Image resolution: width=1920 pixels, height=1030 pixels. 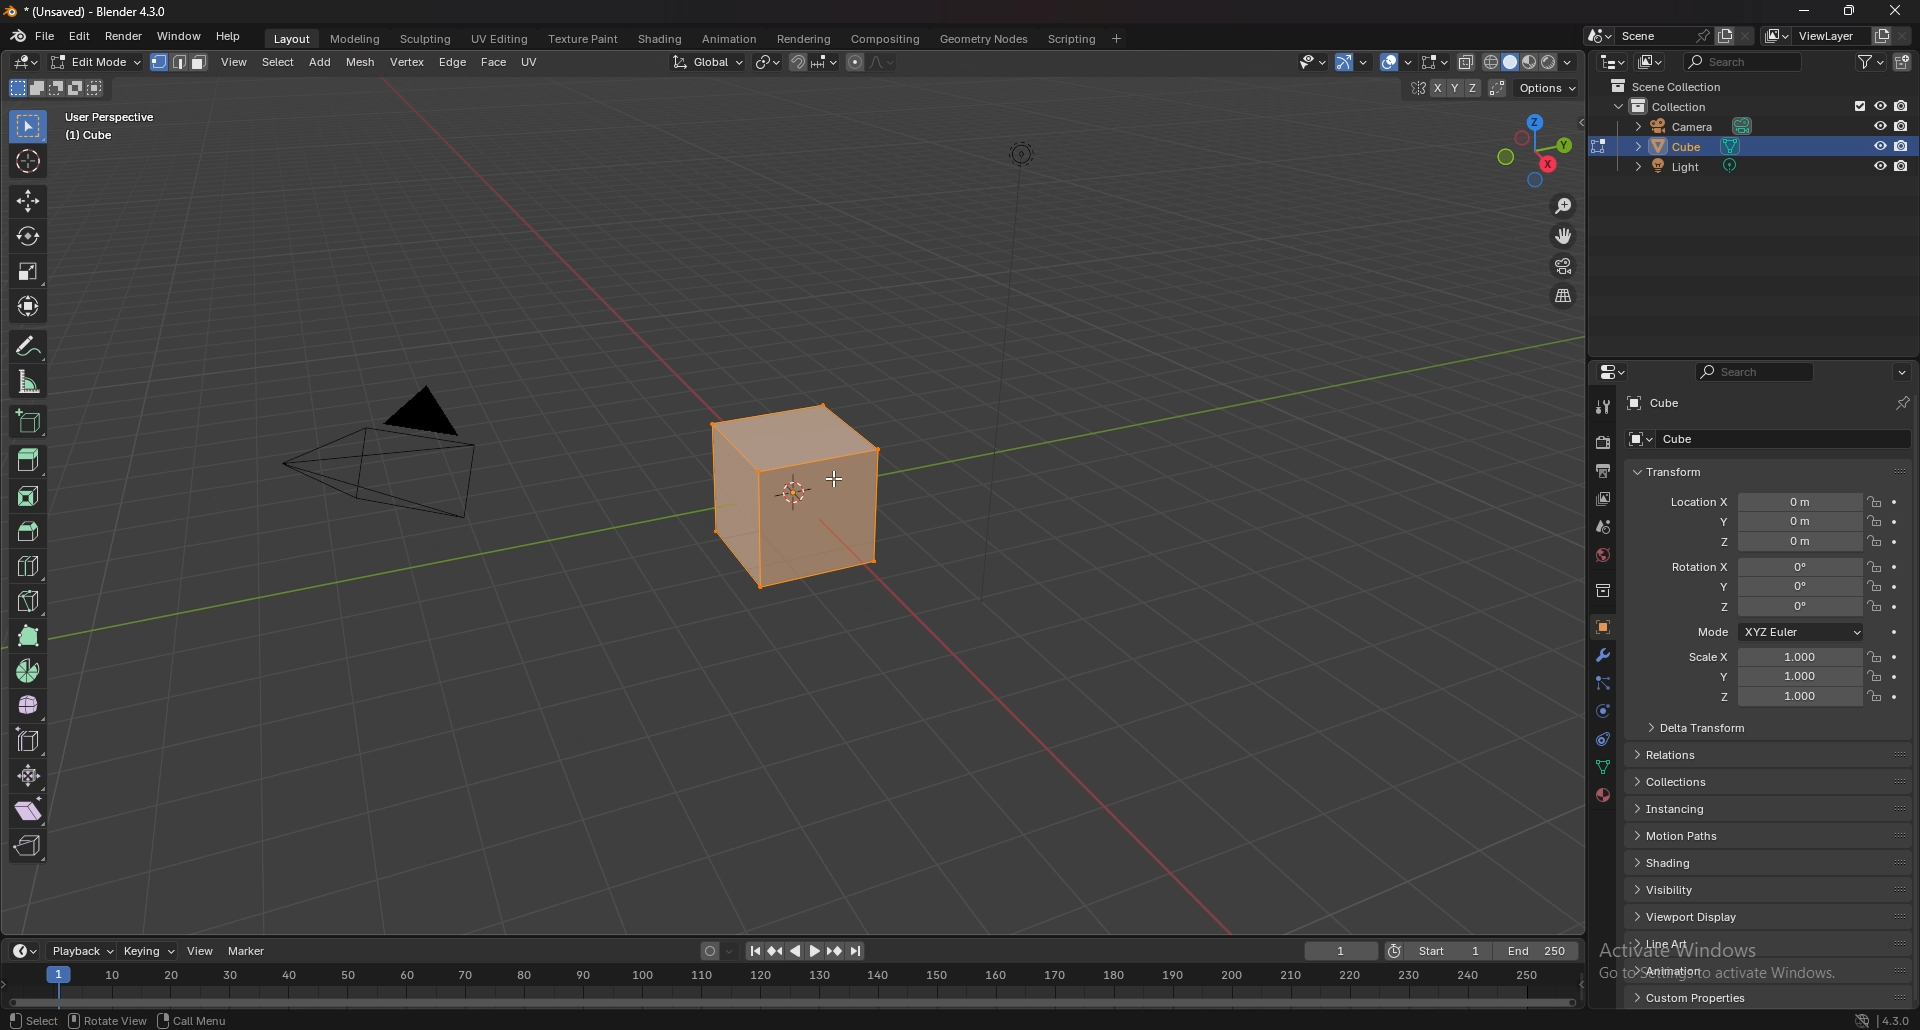 I want to click on location y, so click(x=1764, y=521).